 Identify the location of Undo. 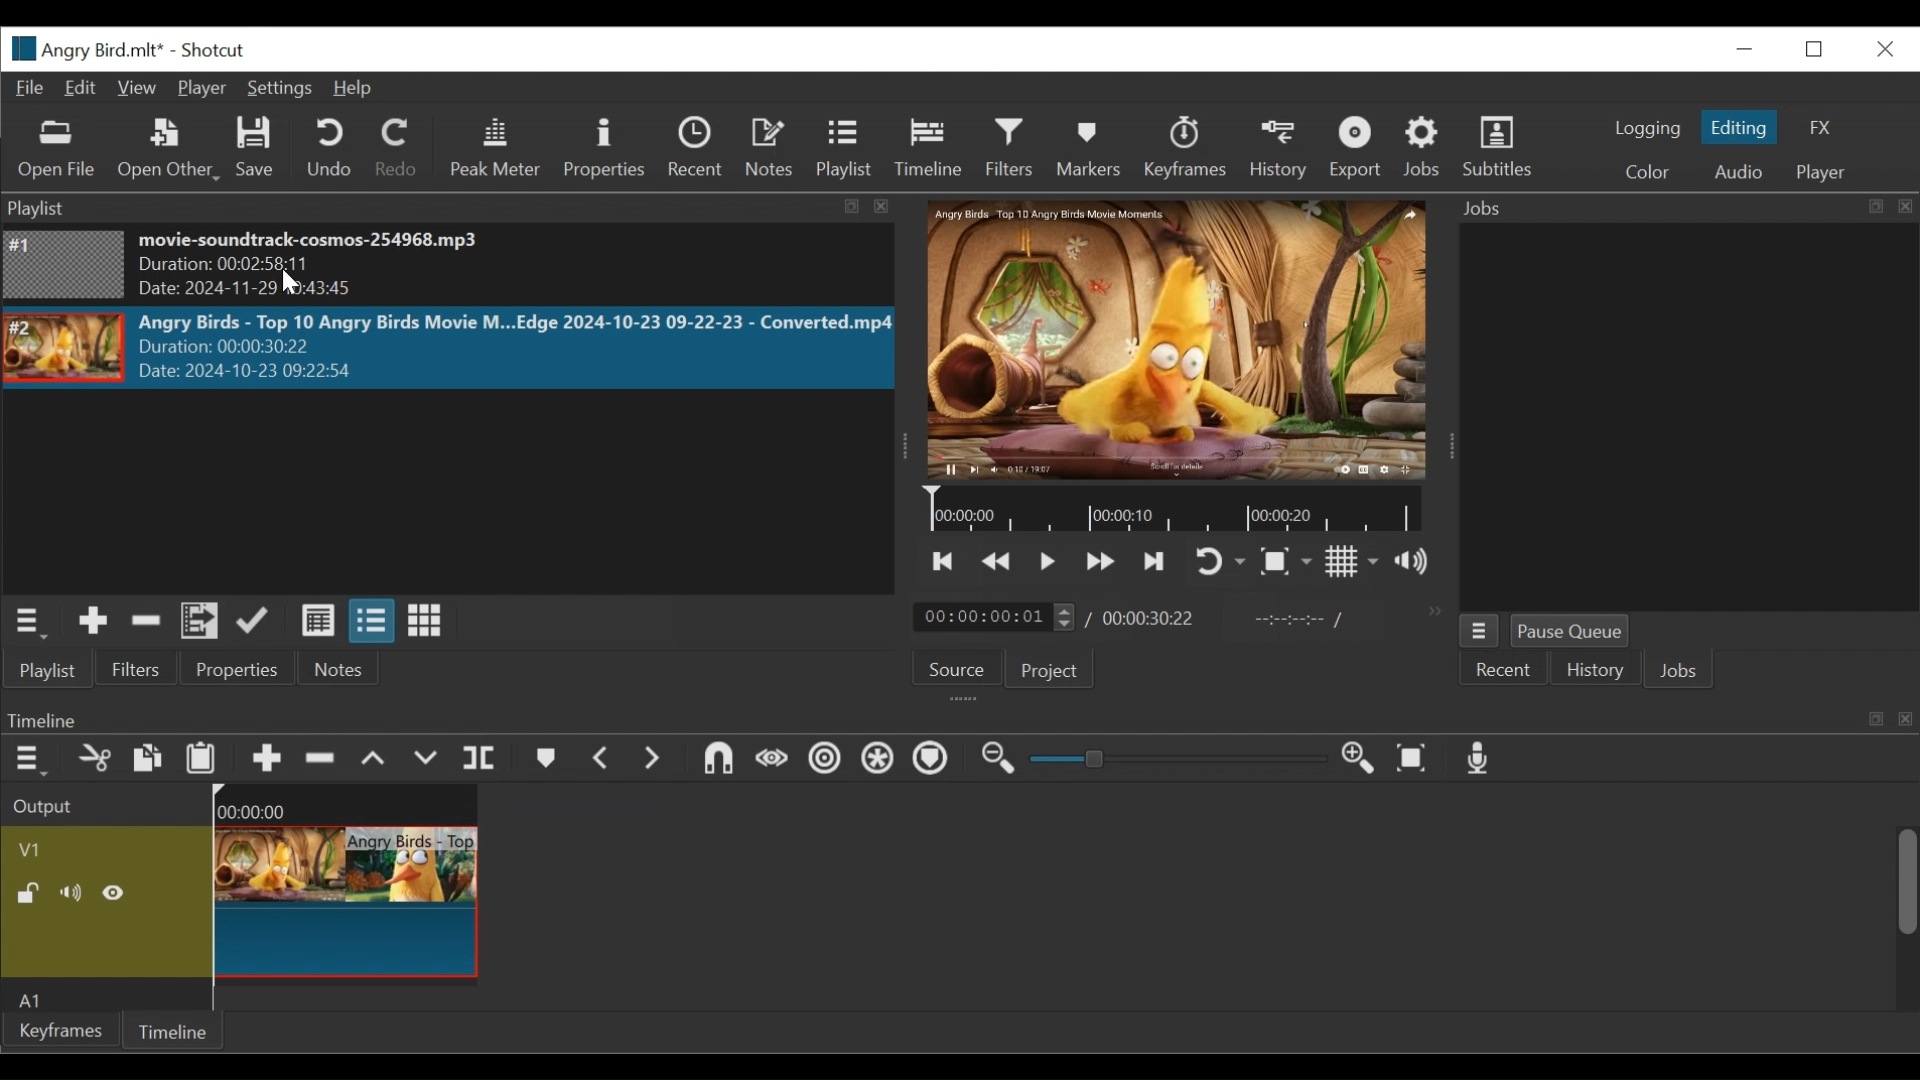
(331, 148).